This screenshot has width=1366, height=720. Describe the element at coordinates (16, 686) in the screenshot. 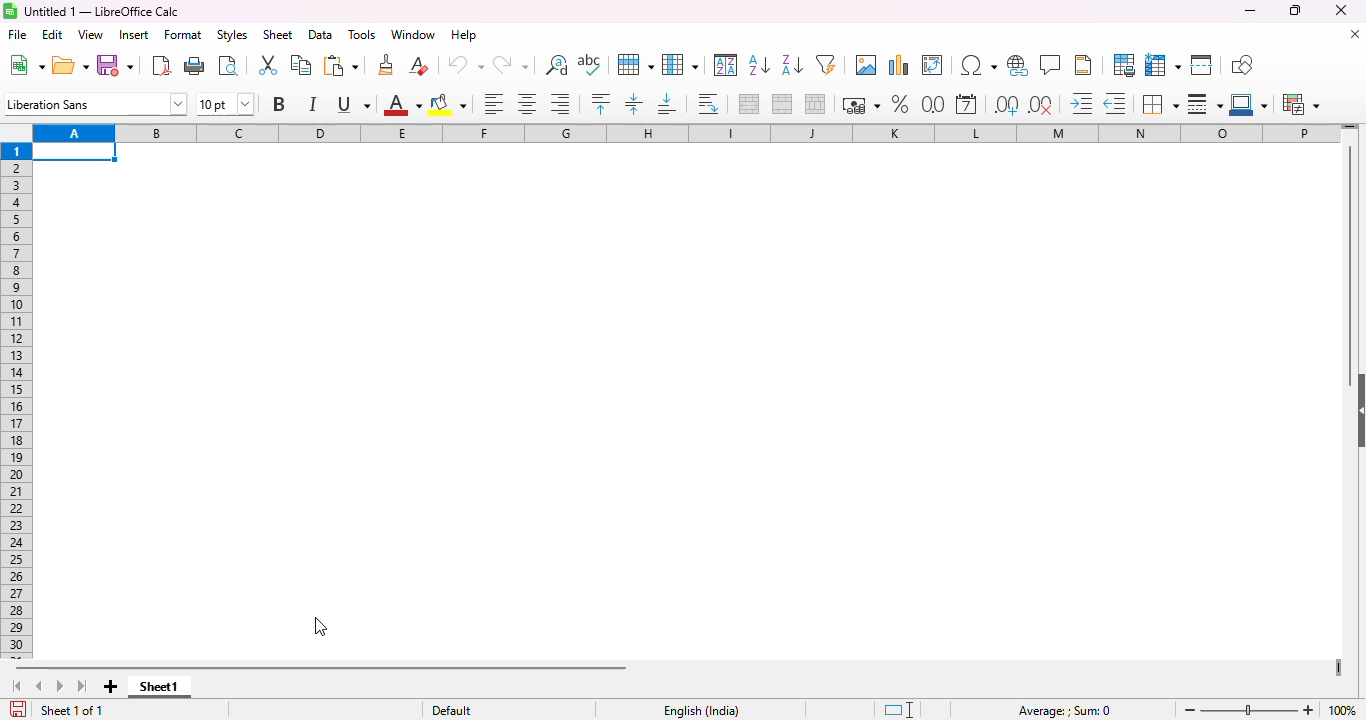

I see `scroll to first sheet` at that location.